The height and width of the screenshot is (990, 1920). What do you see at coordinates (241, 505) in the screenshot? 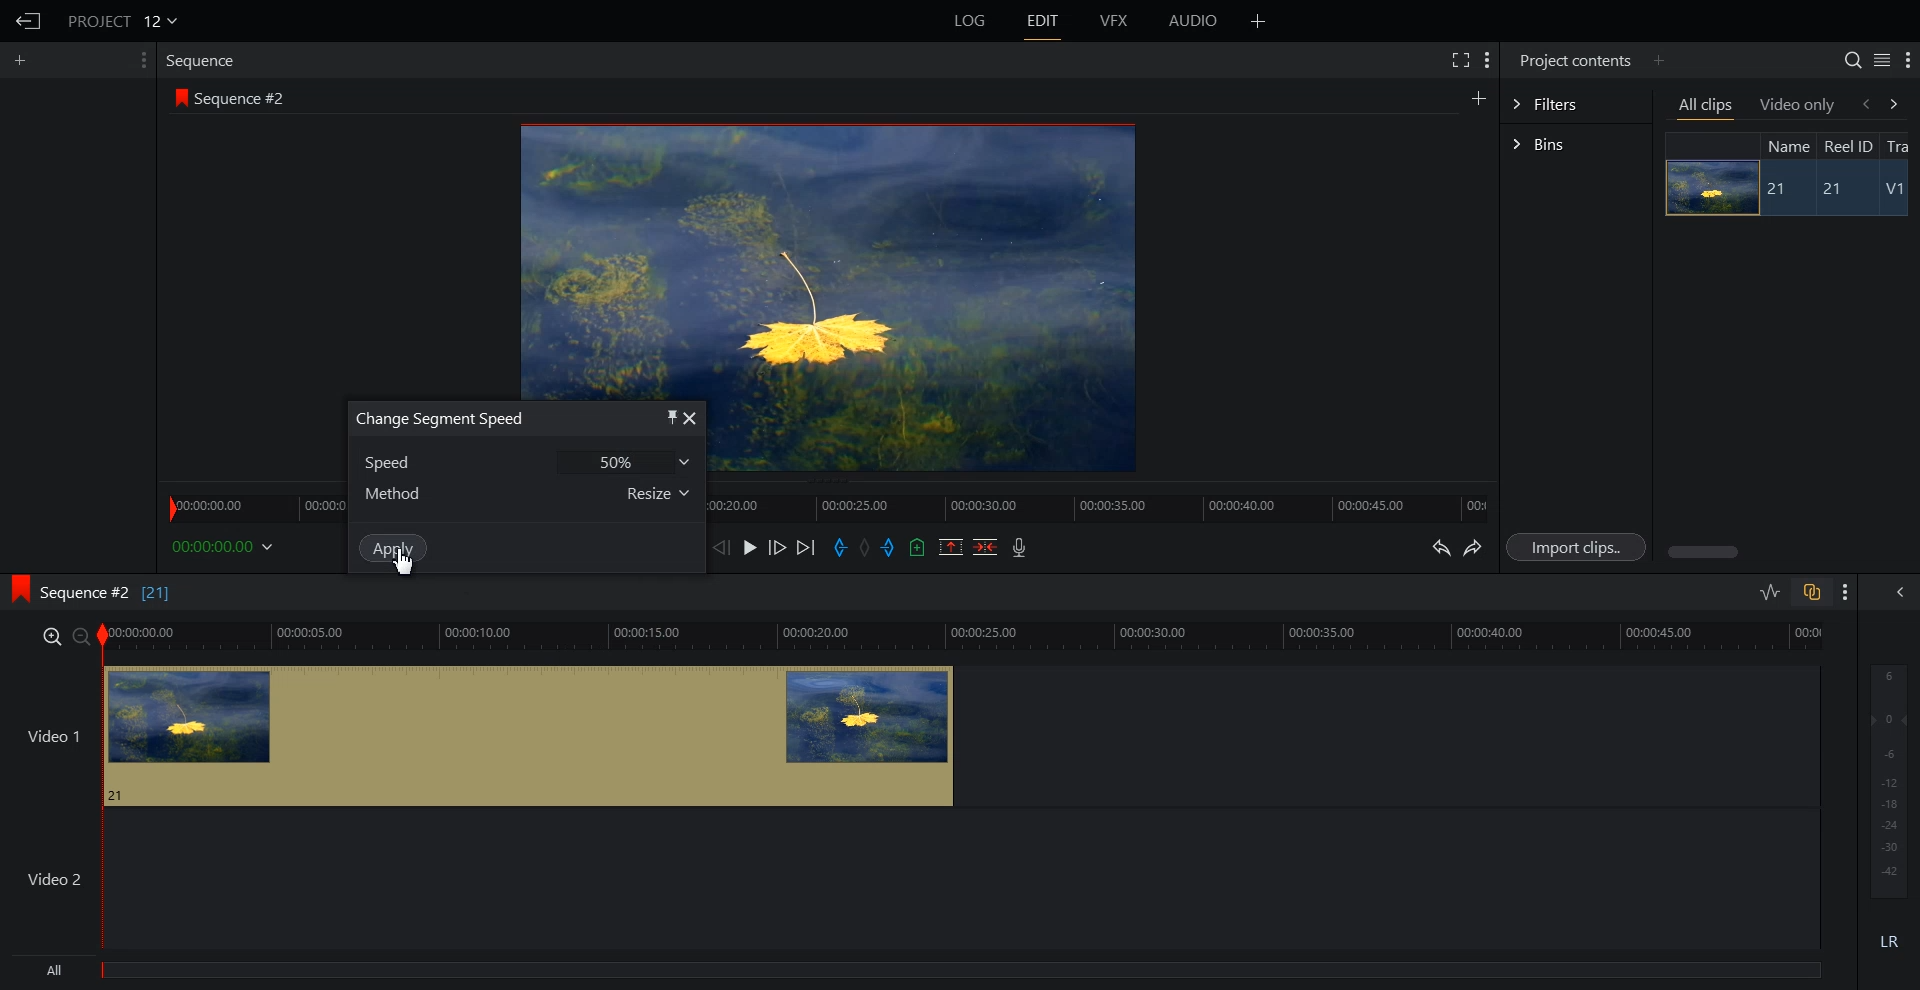
I see `timeline` at bounding box center [241, 505].